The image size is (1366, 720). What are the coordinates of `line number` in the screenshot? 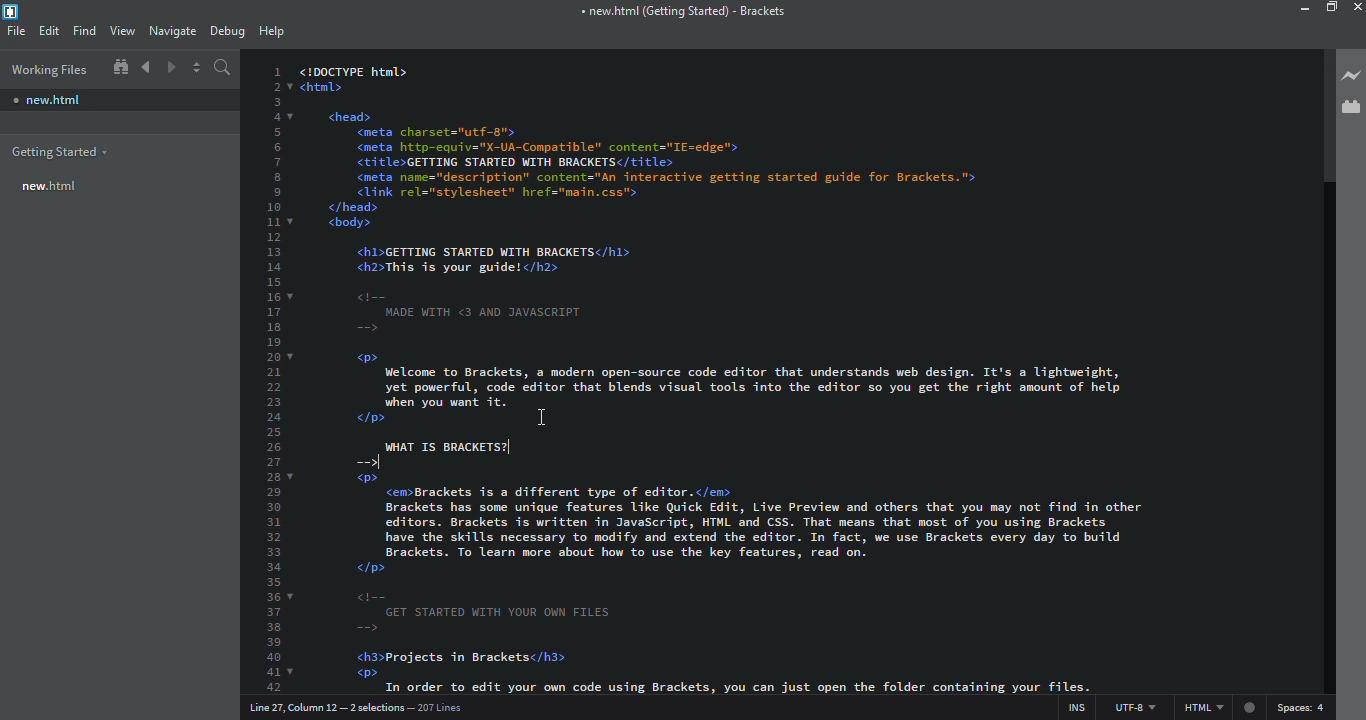 It's located at (361, 707).